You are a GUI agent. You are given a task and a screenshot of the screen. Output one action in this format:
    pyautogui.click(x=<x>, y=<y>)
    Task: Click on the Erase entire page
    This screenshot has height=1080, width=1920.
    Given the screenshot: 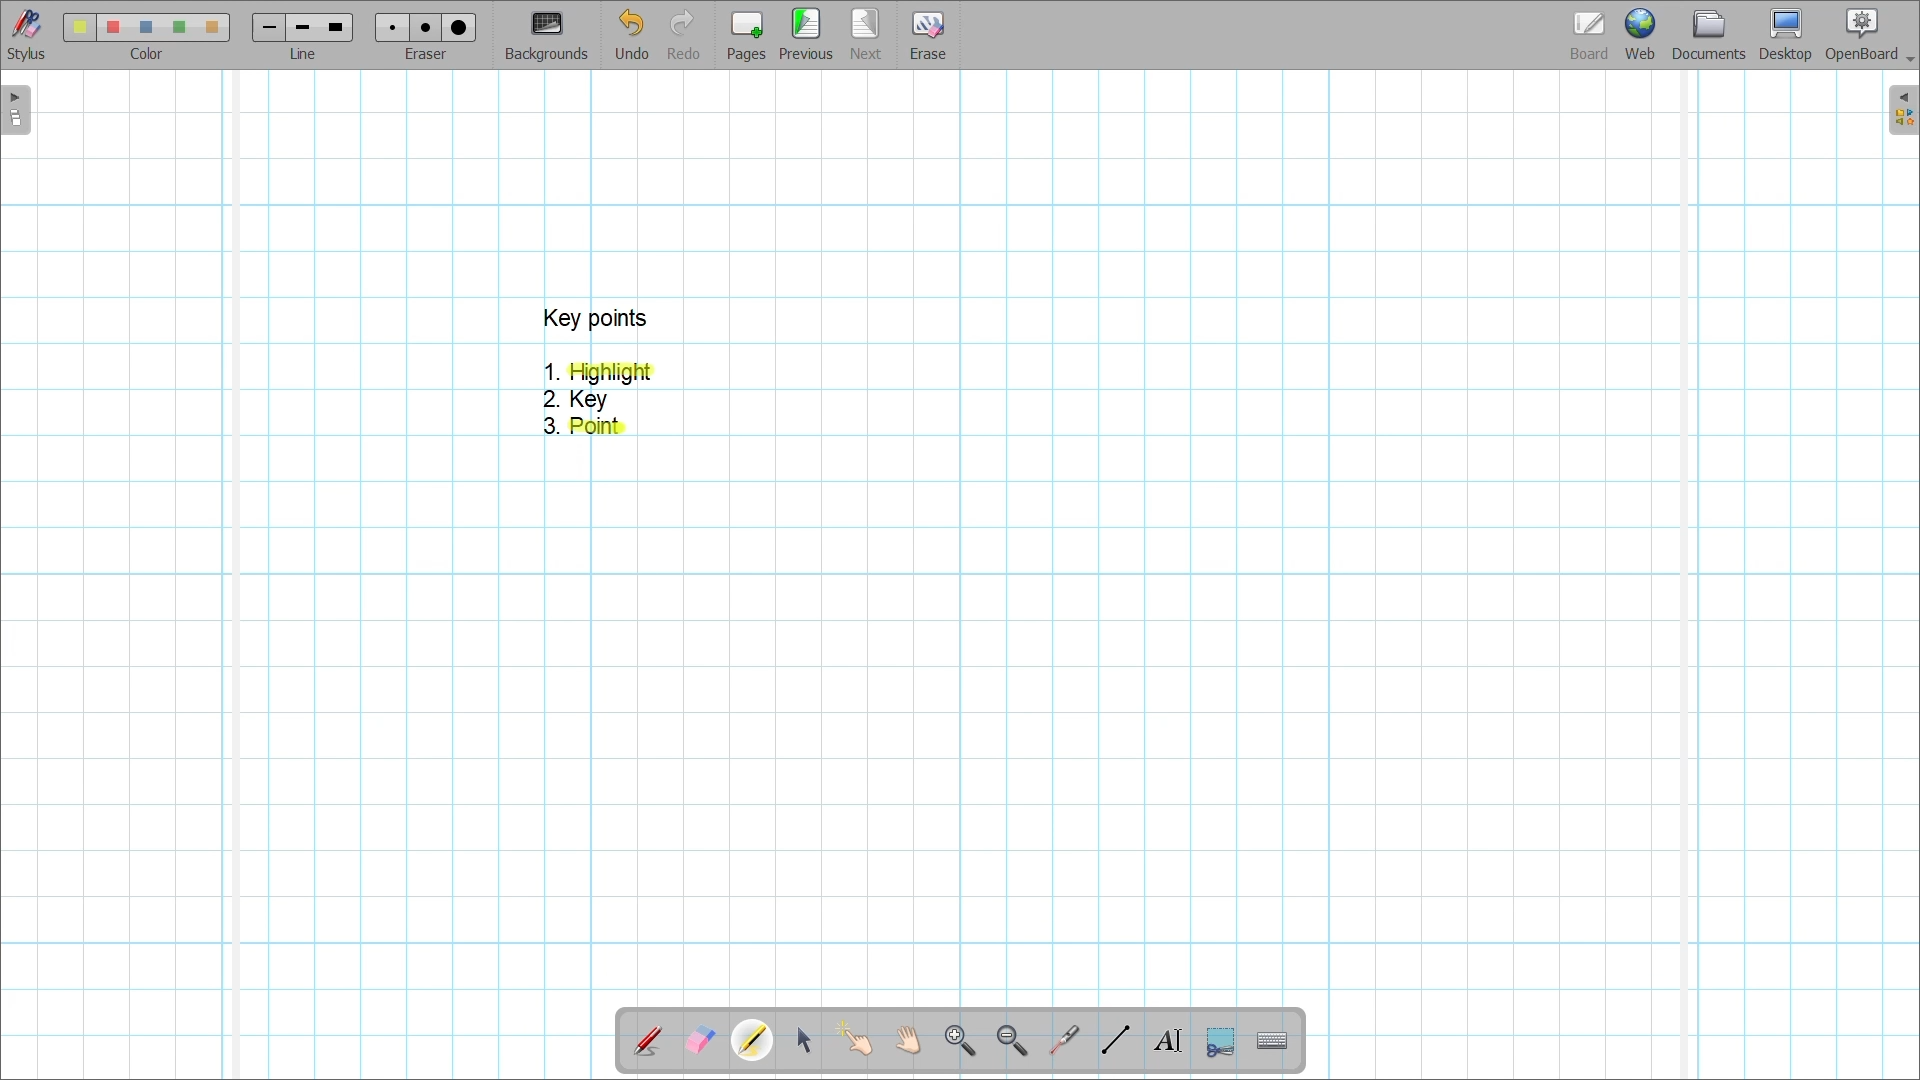 What is the action you would take?
    pyautogui.click(x=927, y=36)
    